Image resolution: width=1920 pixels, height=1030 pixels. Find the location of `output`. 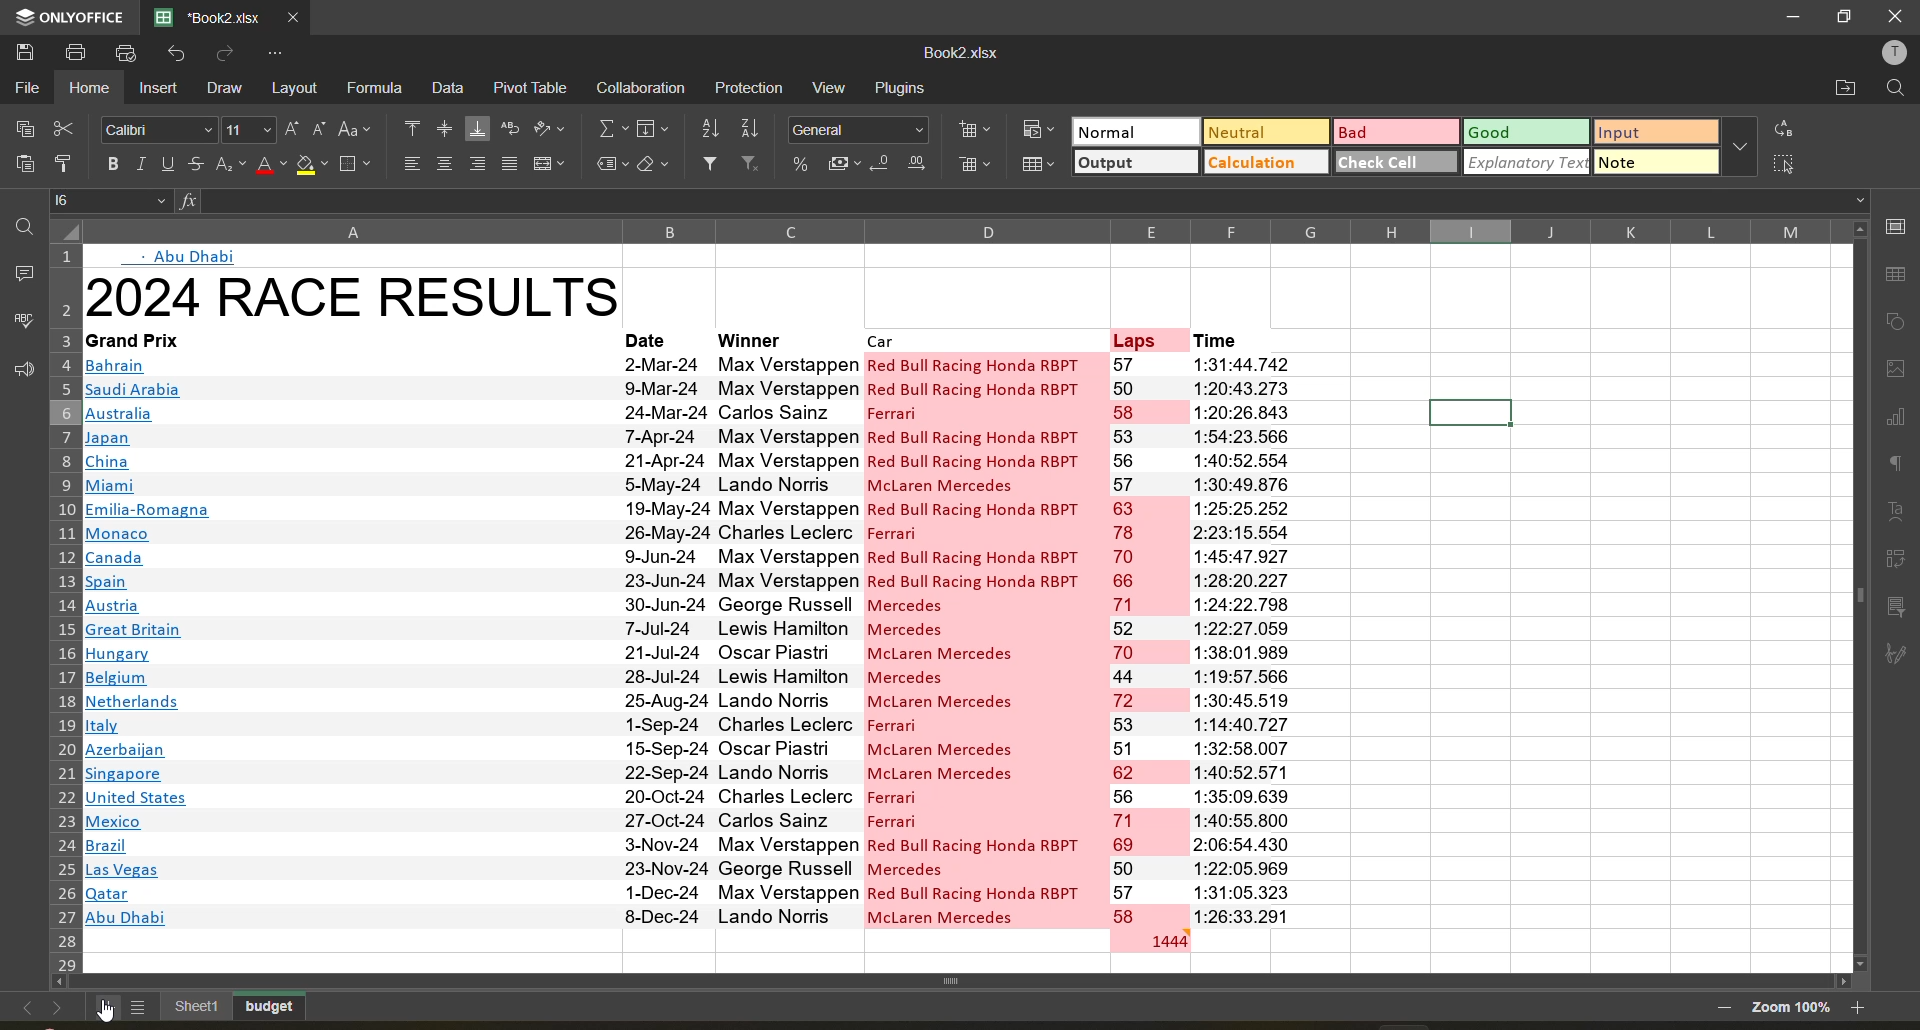

output is located at coordinates (1136, 162).